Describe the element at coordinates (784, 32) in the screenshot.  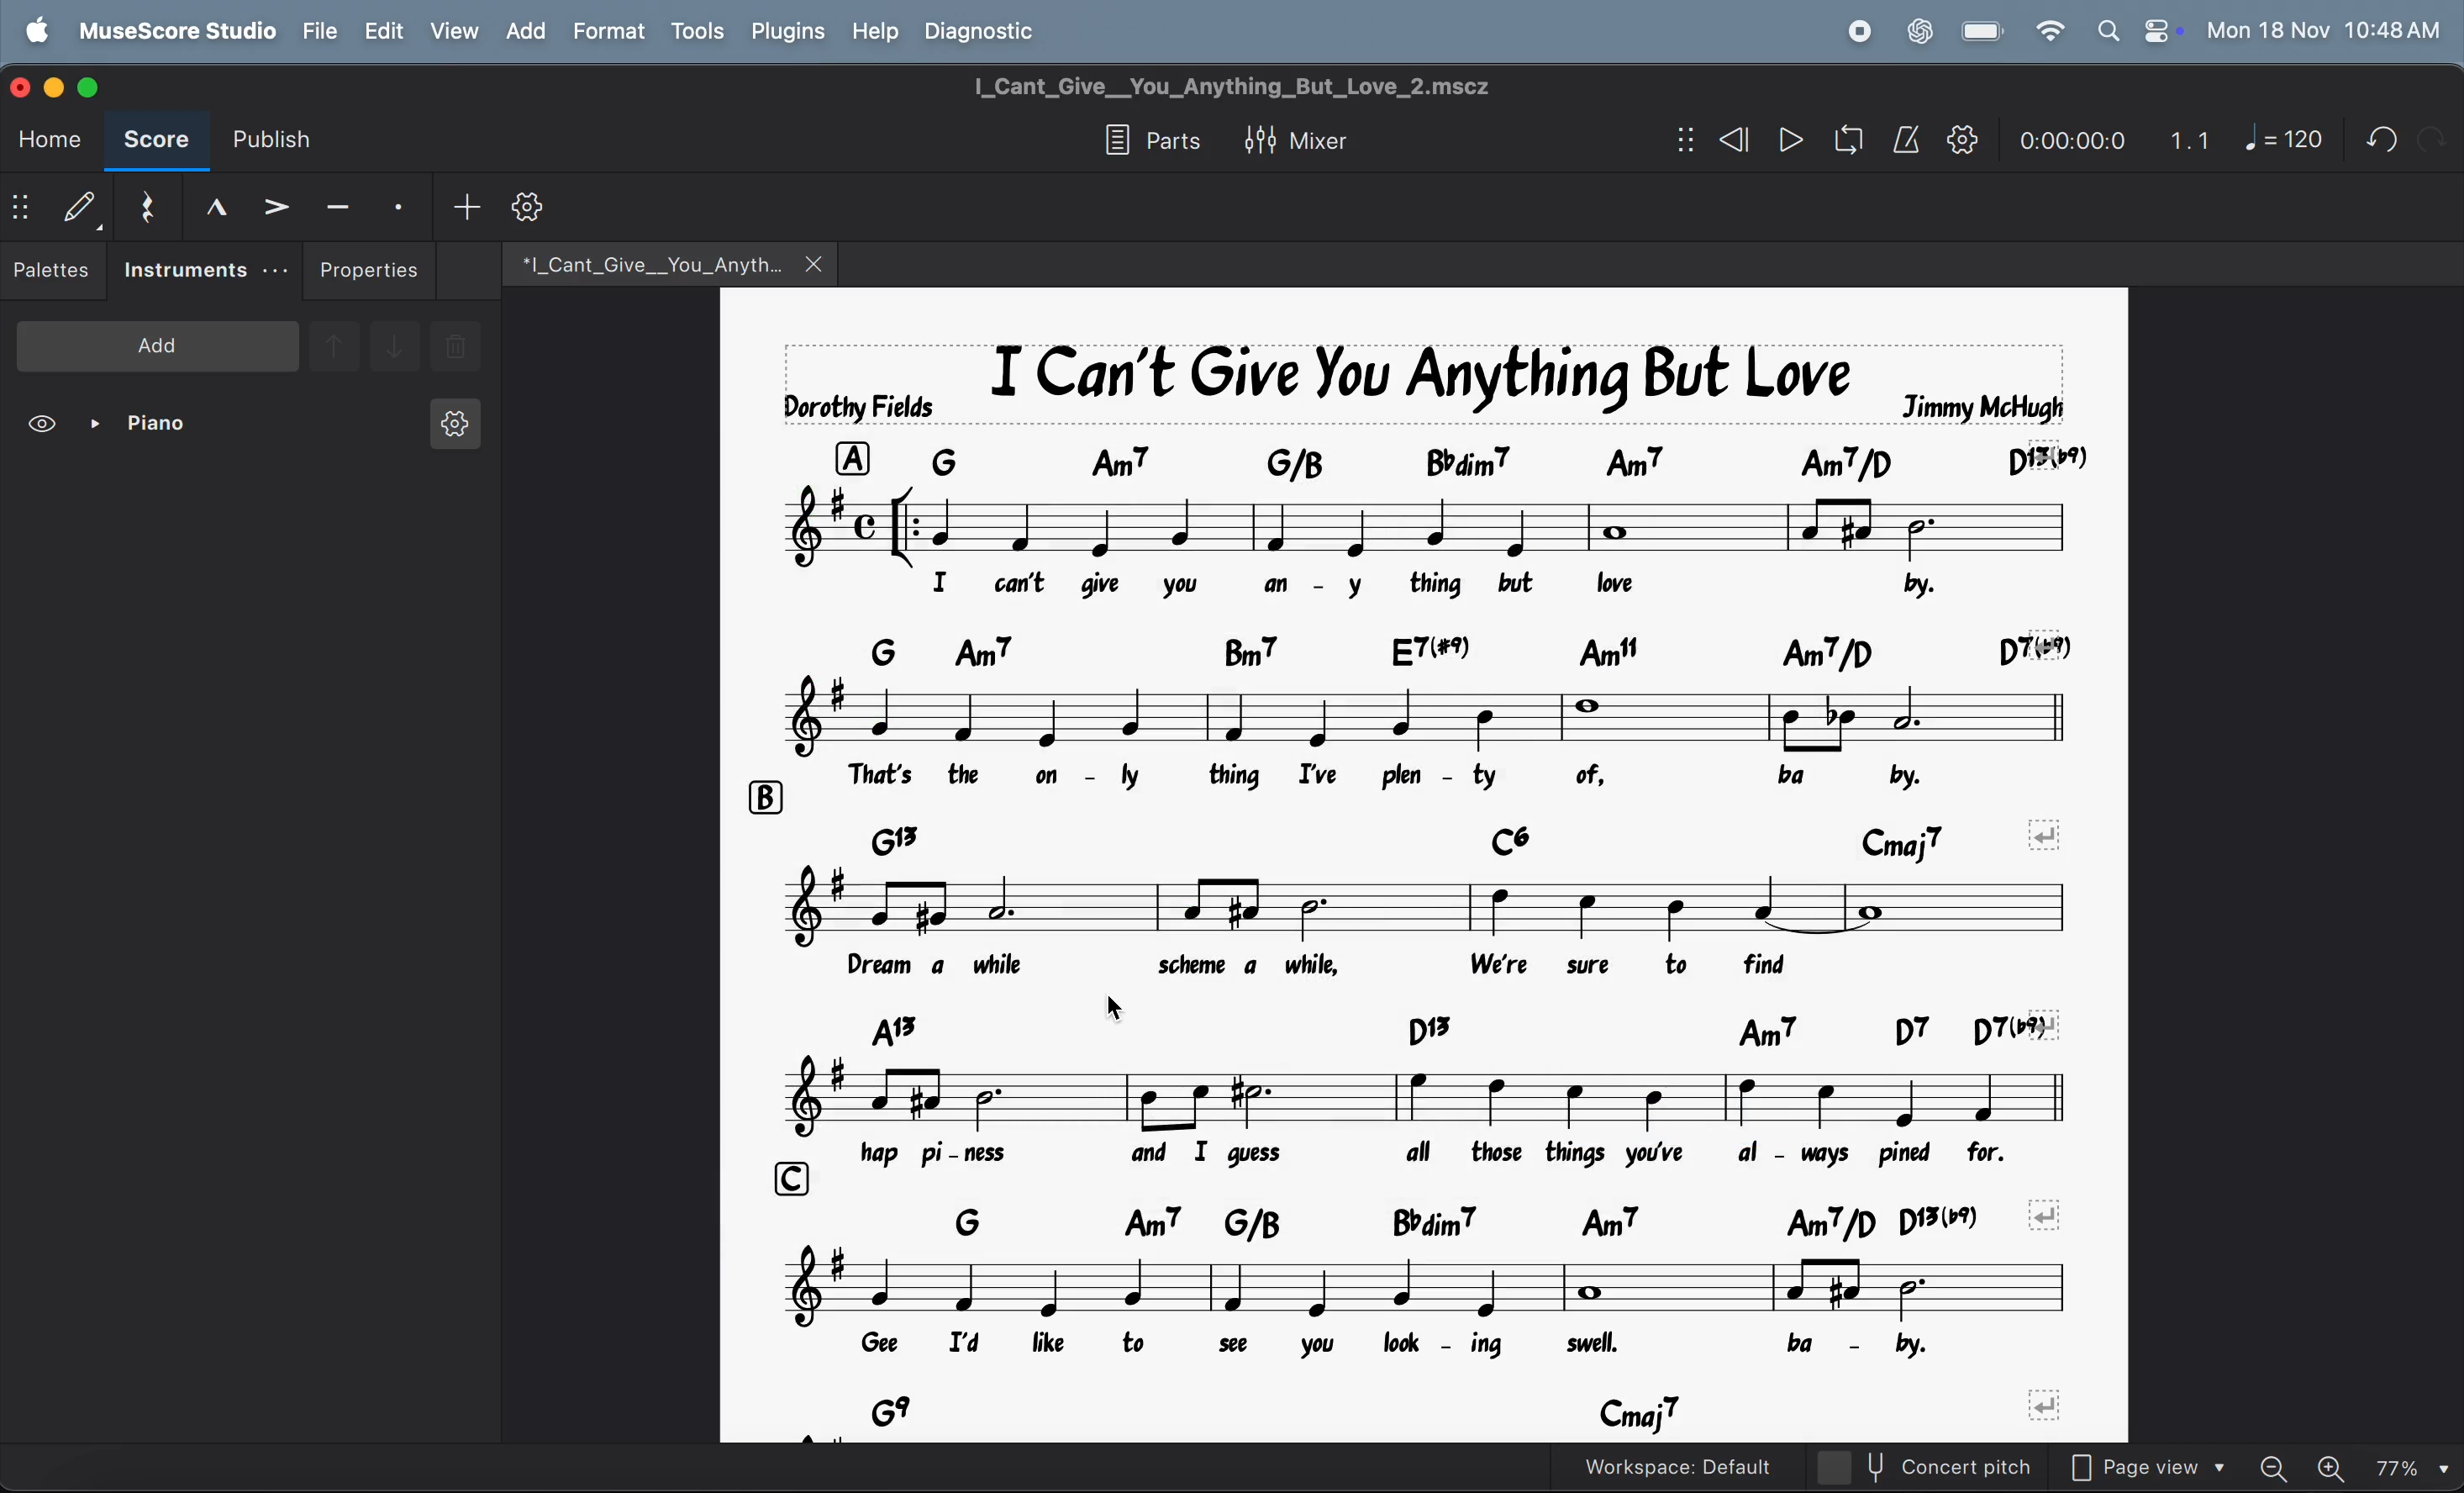
I see `plugins` at that location.